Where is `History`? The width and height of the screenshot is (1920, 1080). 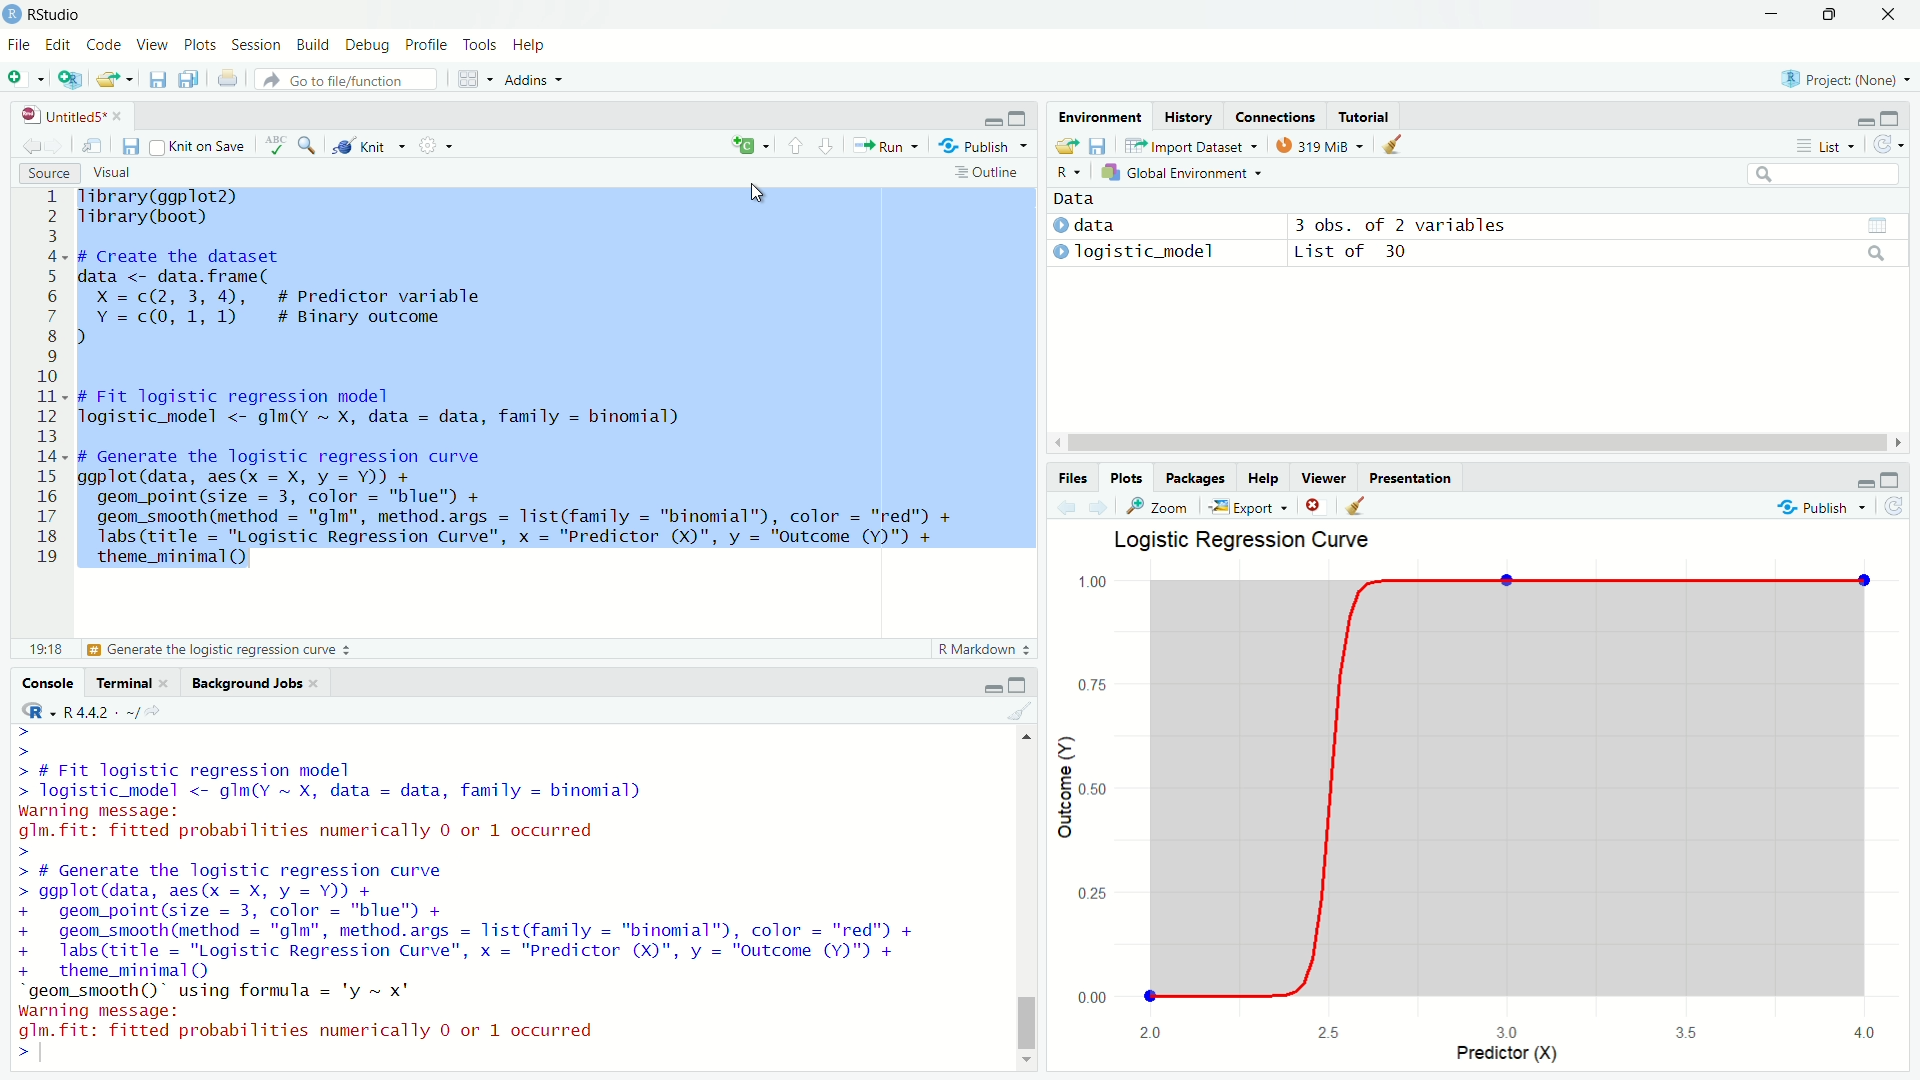 History is located at coordinates (1189, 116).